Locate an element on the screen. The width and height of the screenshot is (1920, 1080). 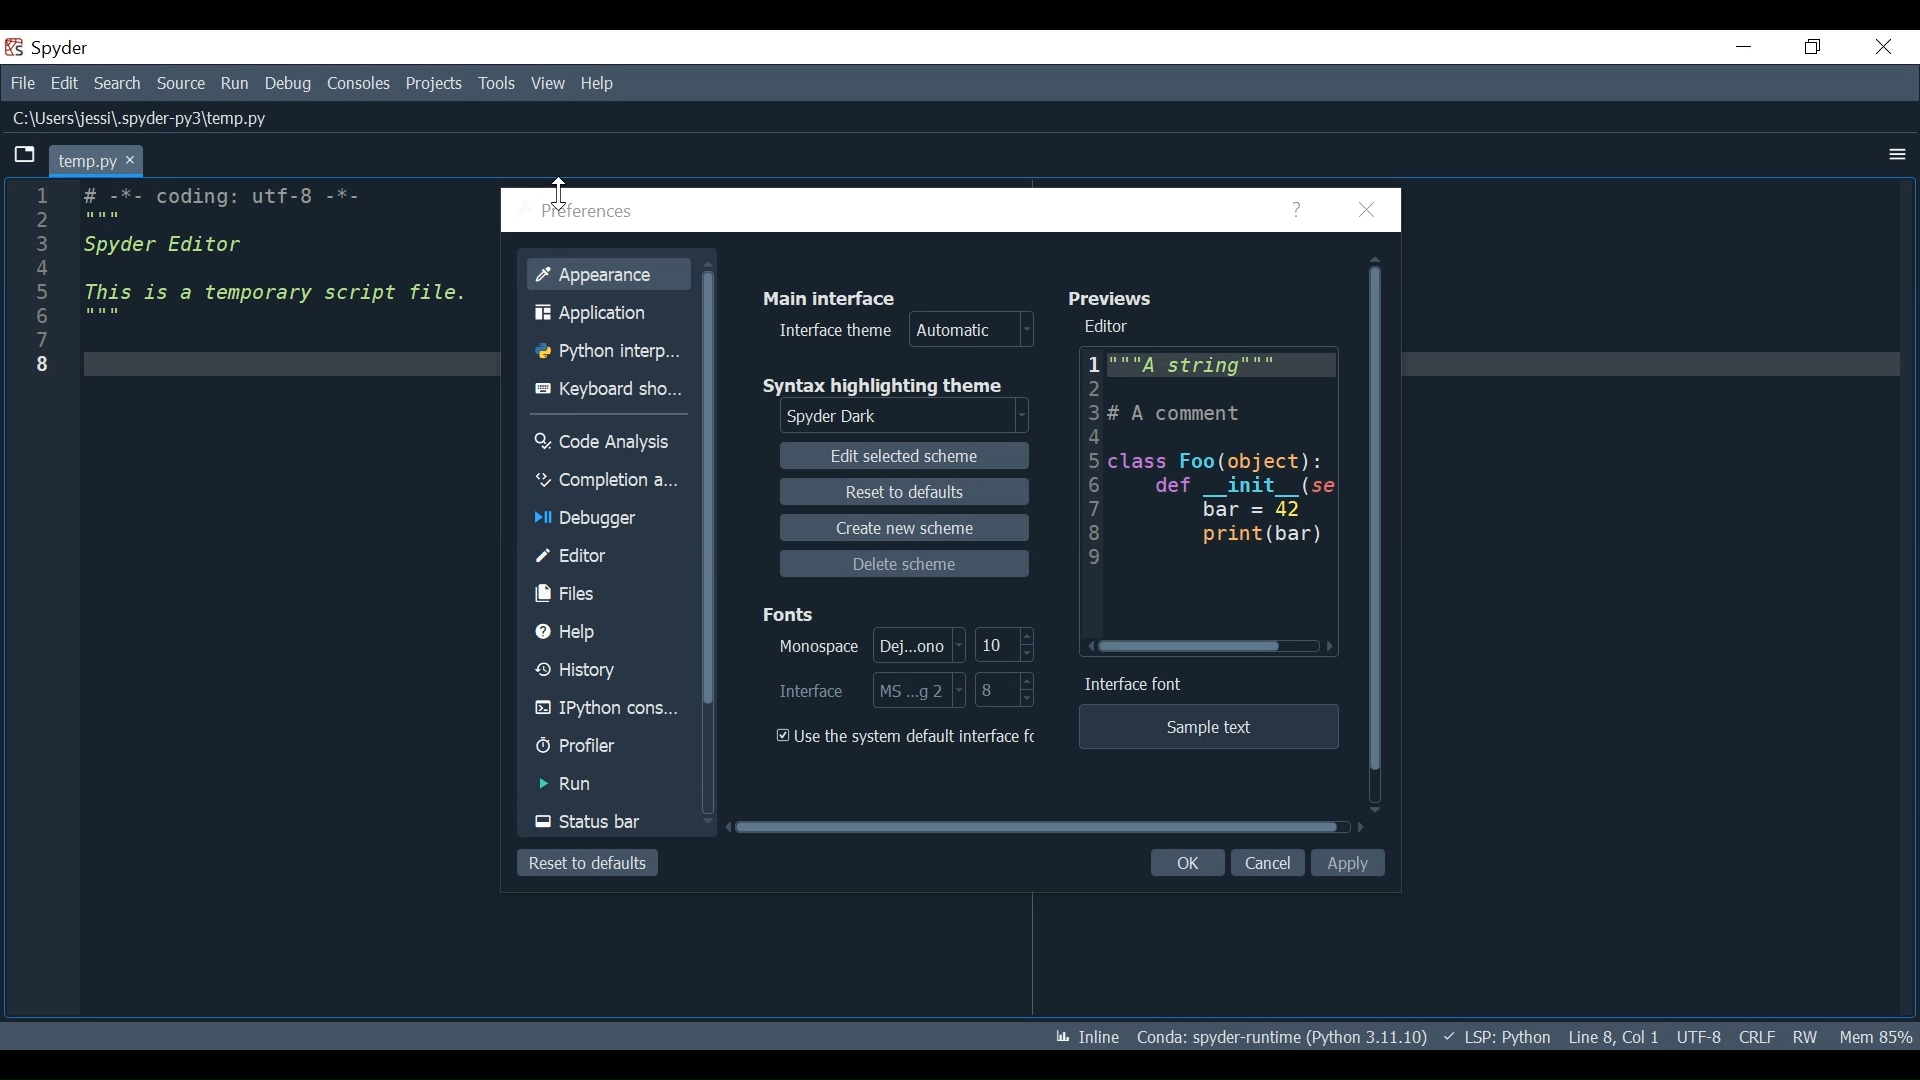
Projects is located at coordinates (433, 84).